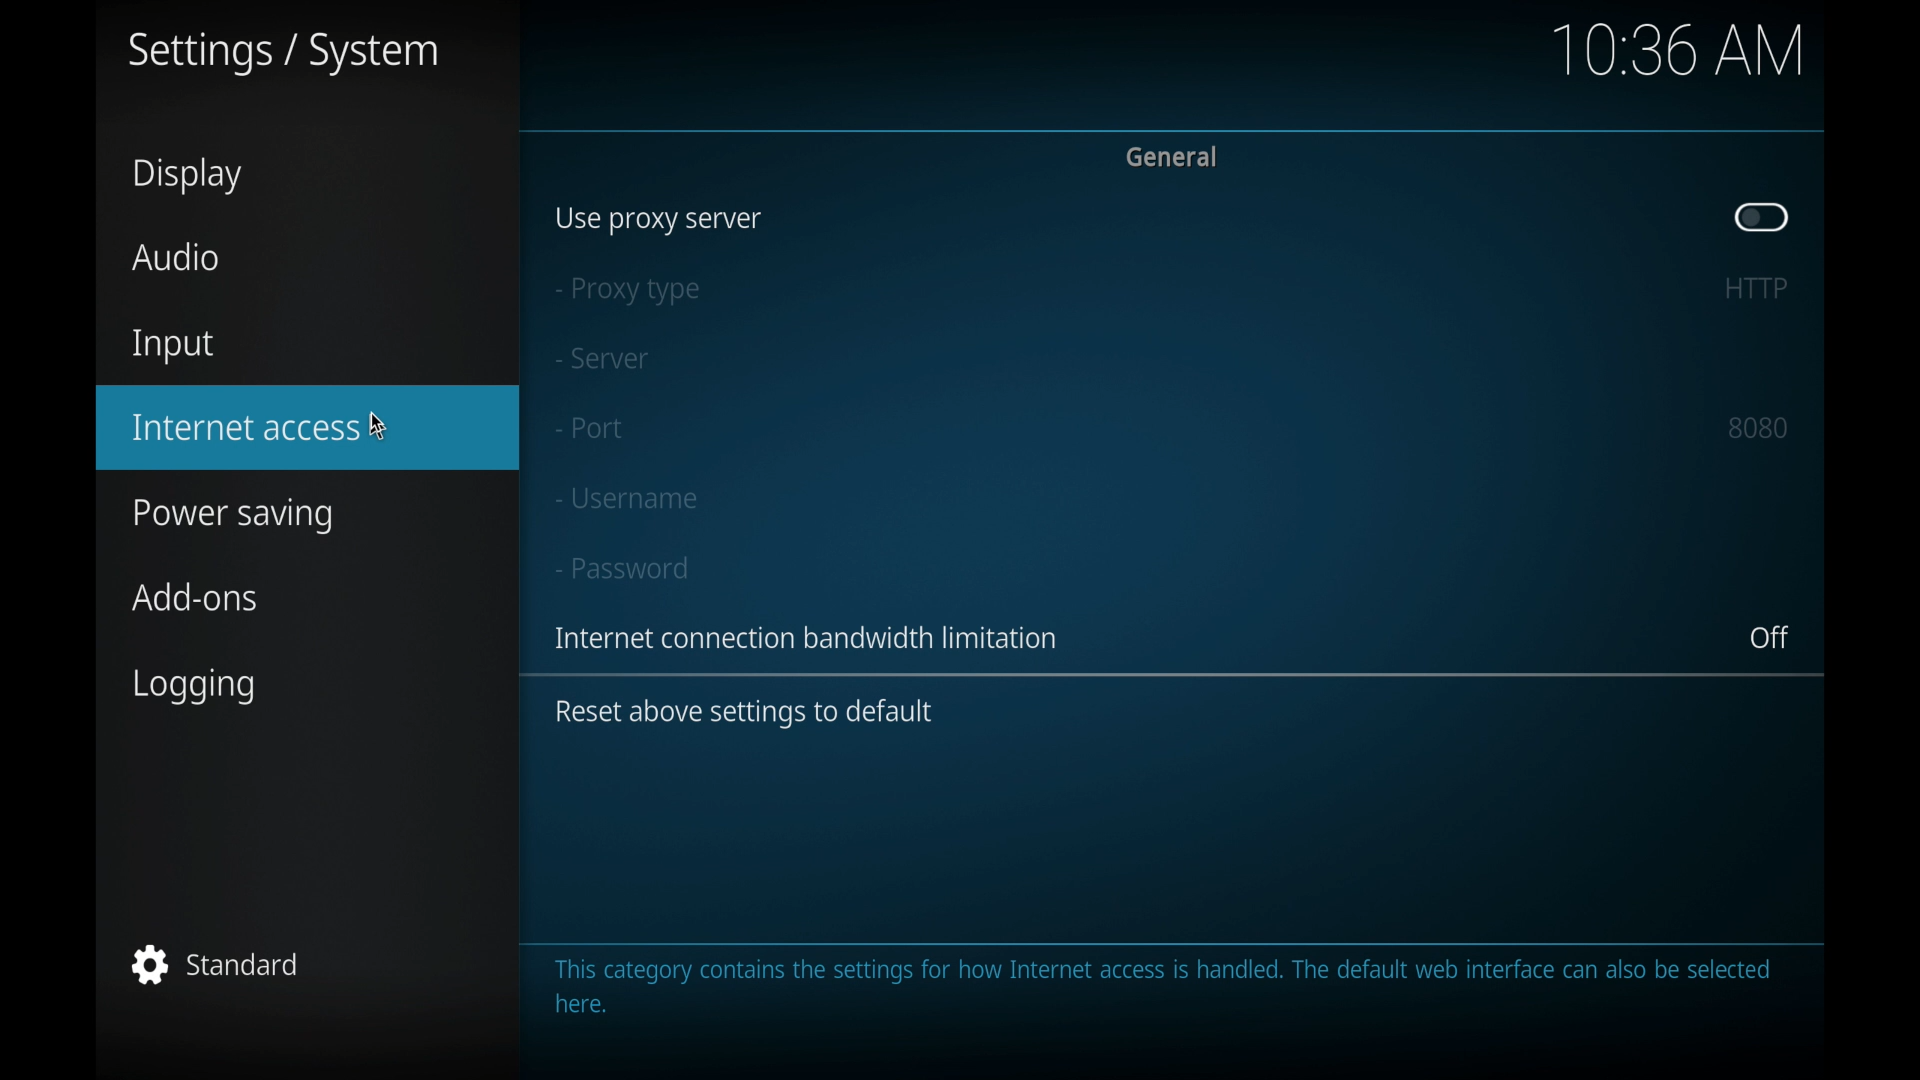 The width and height of the screenshot is (1920, 1080). What do you see at coordinates (1754, 288) in the screenshot?
I see `http` at bounding box center [1754, 288].